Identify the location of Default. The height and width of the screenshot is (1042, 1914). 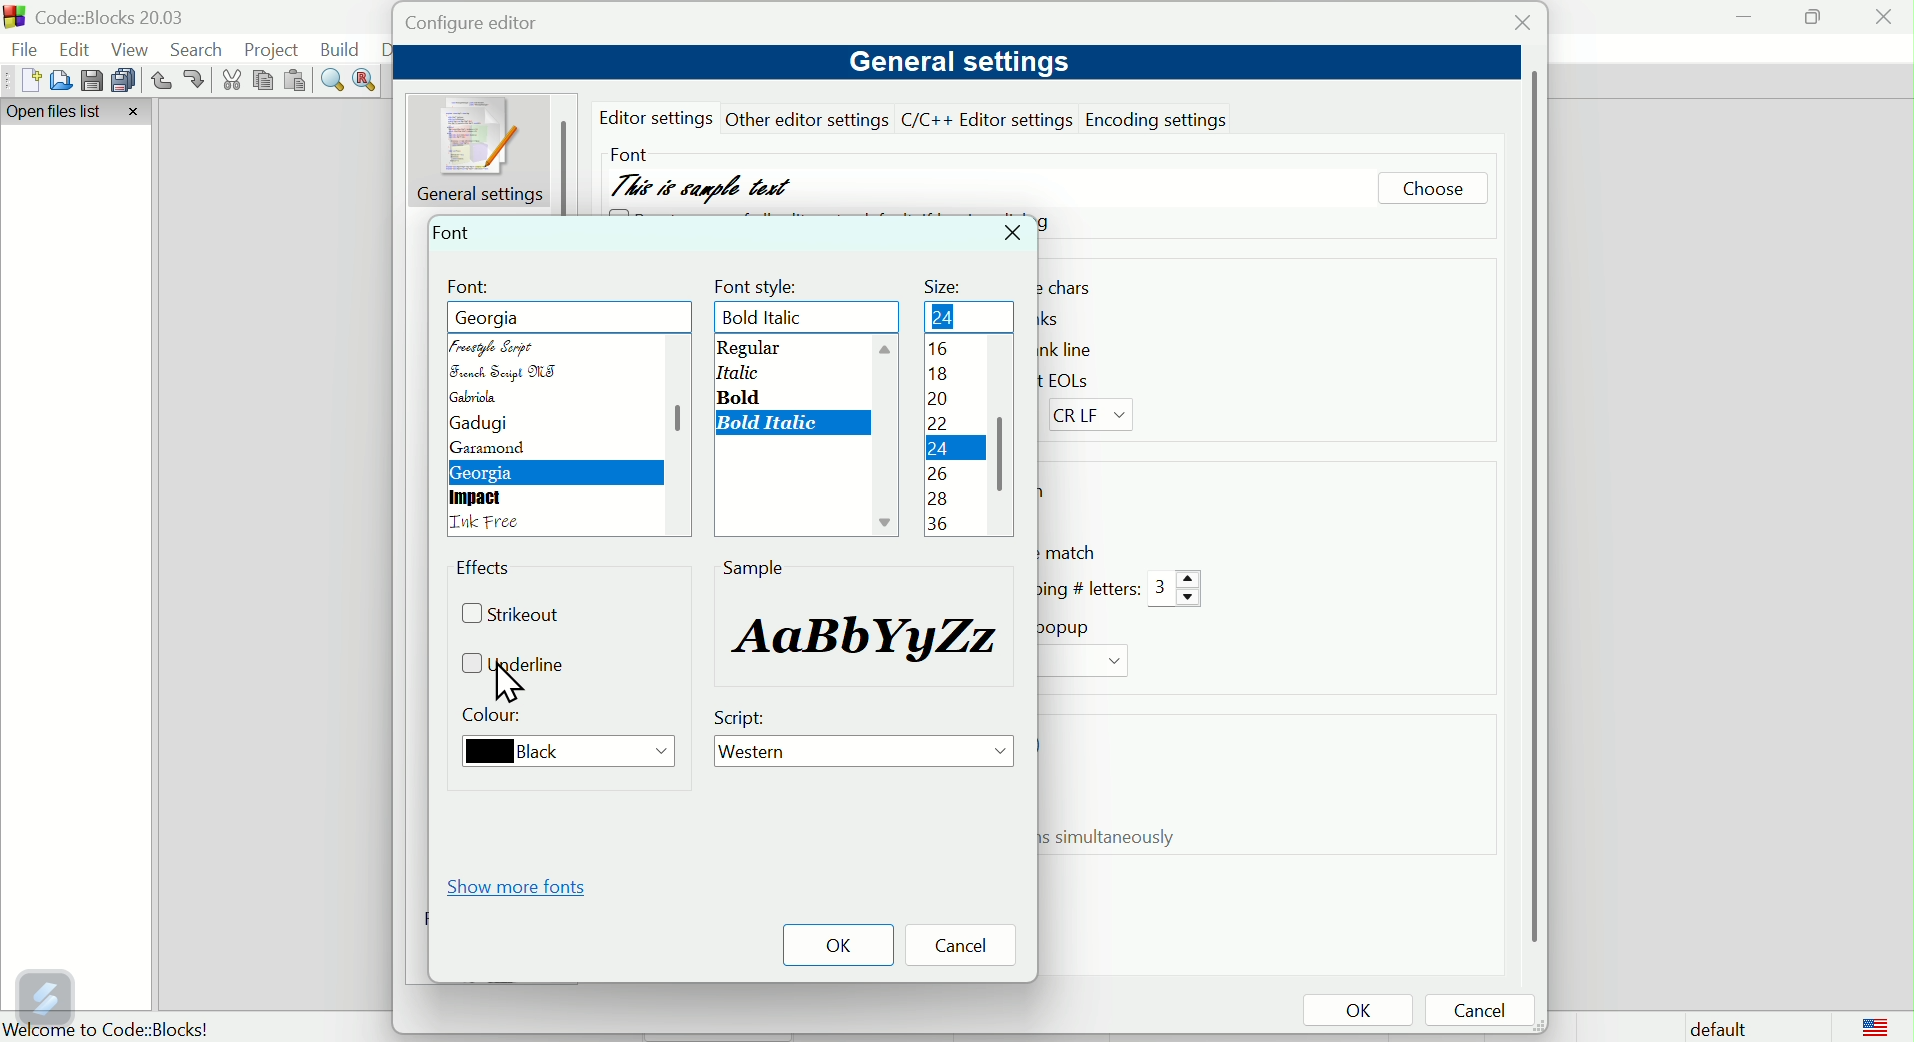
(1714, 1026).